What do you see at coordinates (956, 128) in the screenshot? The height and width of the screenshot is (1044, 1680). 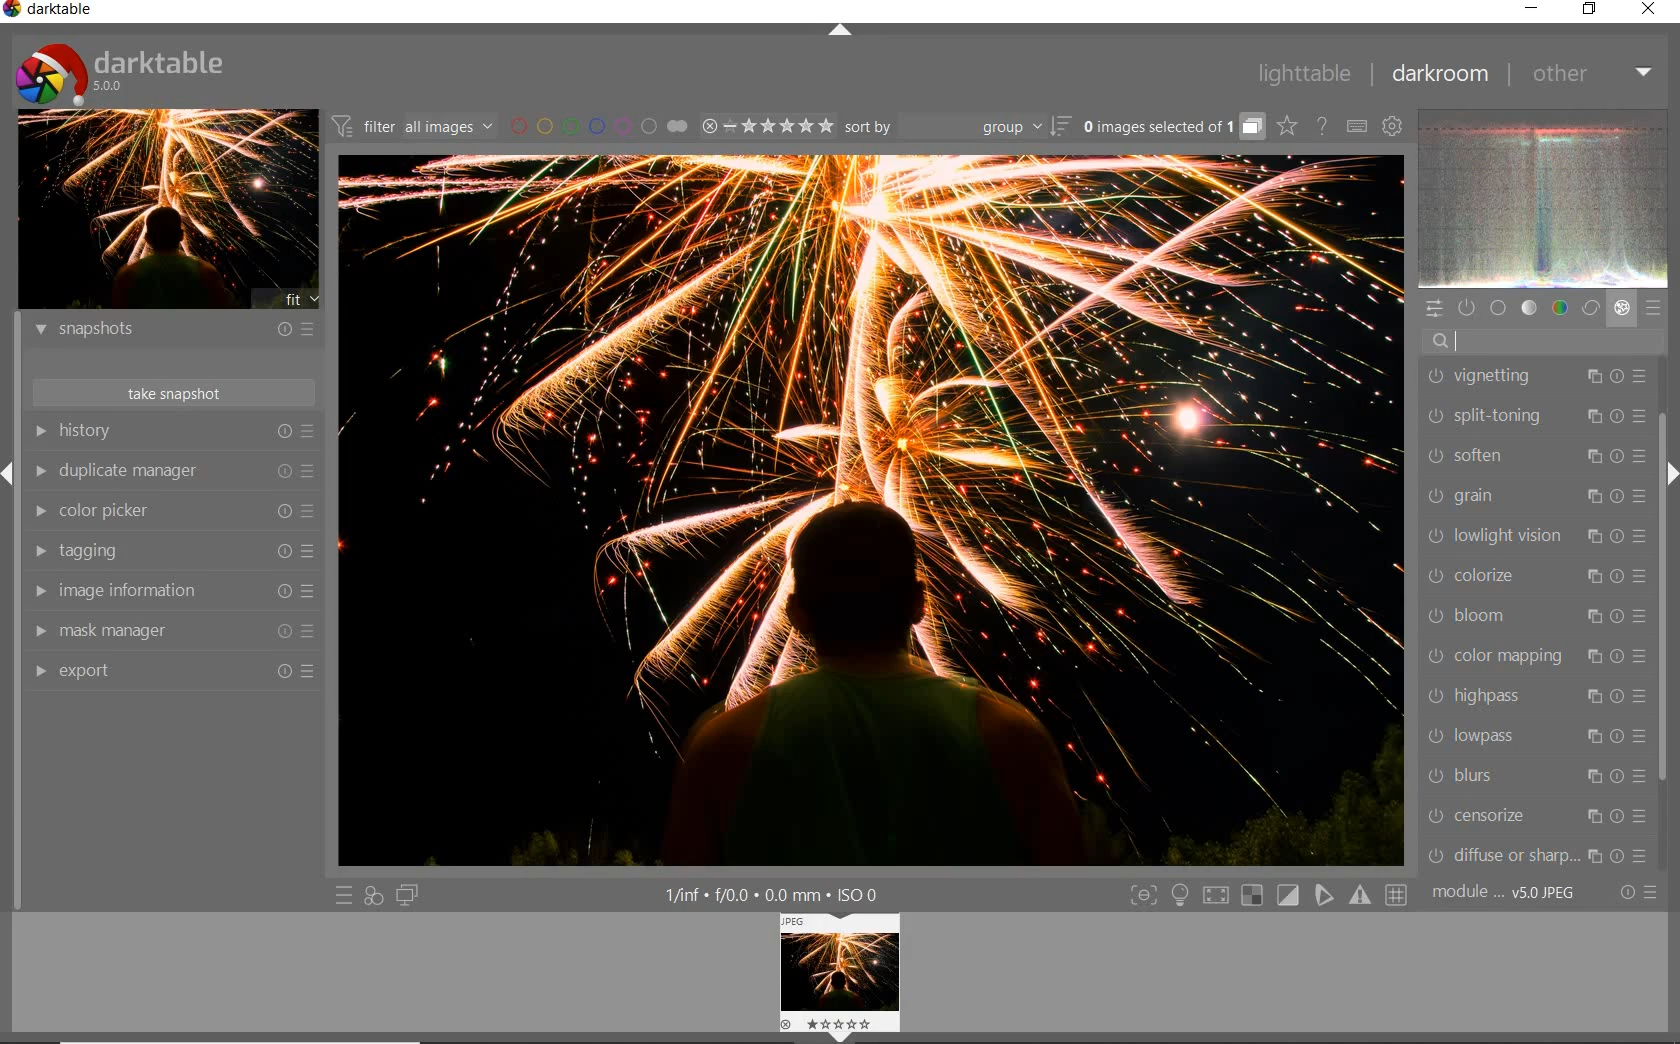 I see `sort` at bounding box center [956, 128].